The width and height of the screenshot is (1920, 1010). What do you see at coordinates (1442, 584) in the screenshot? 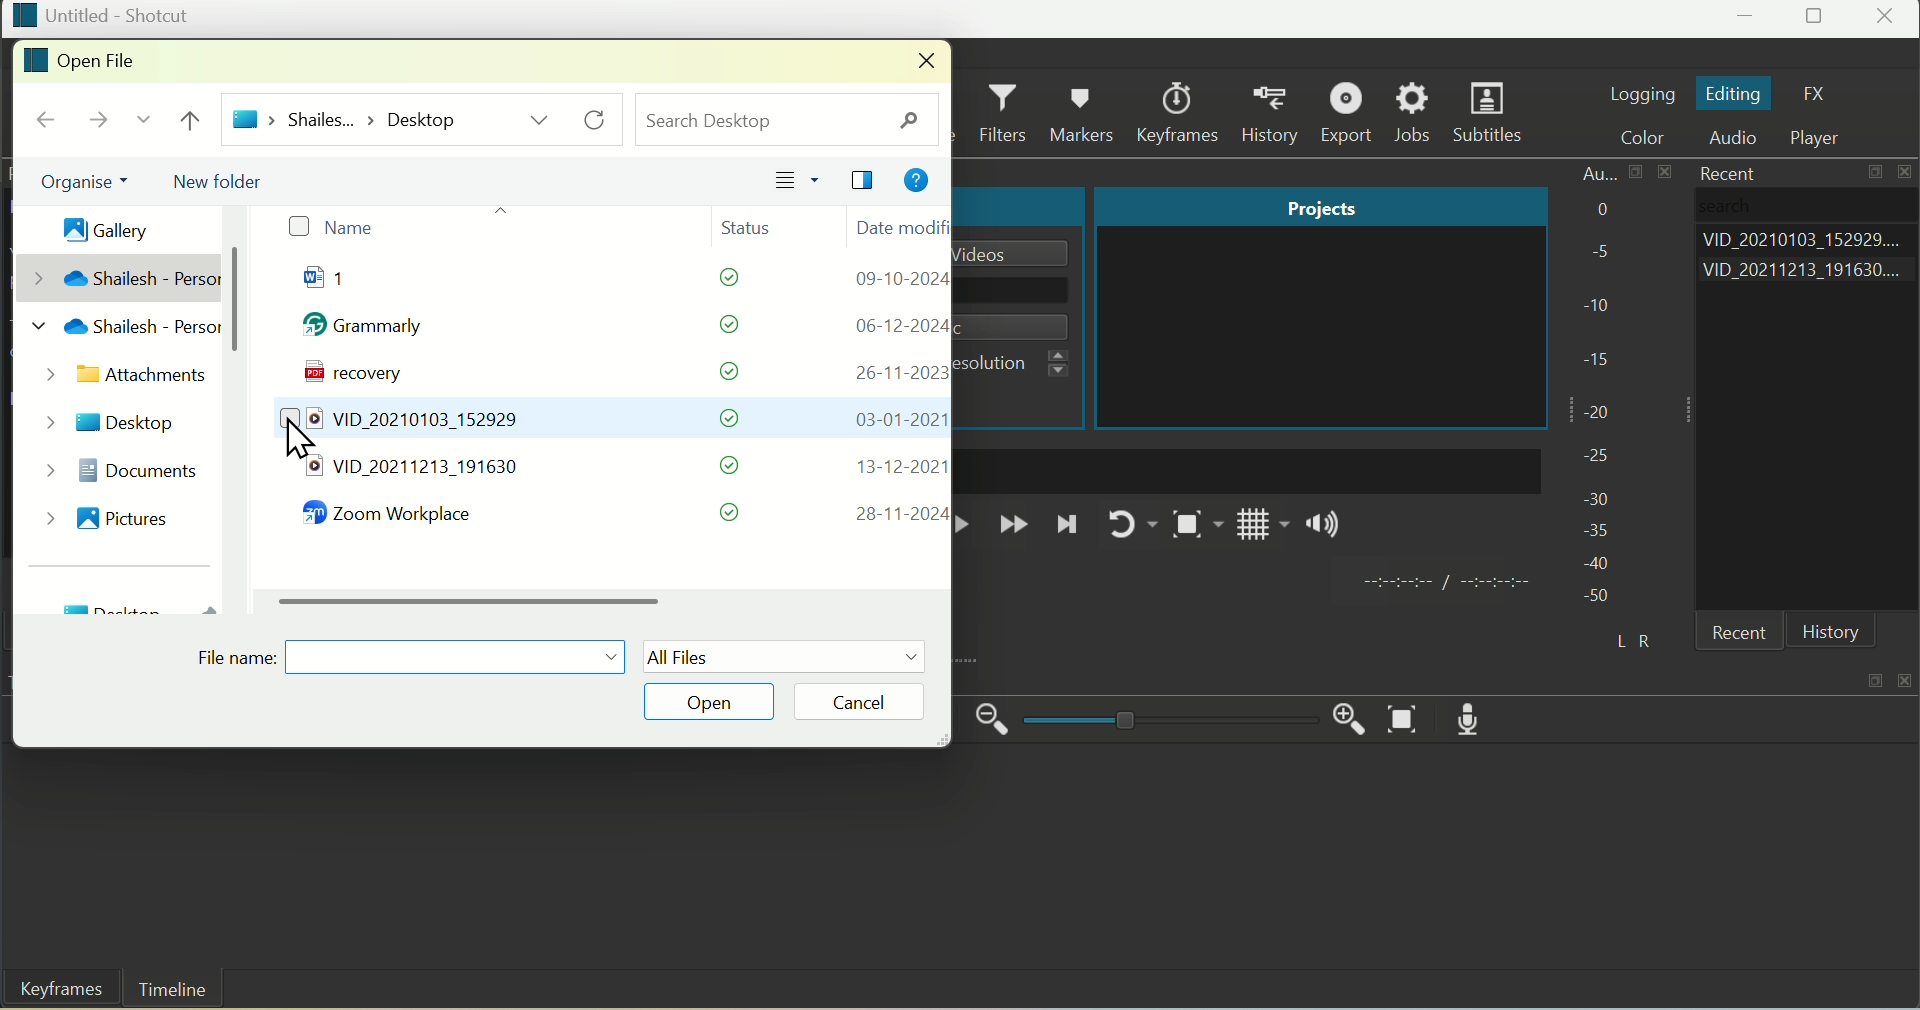
I see `duration` at bounding box center [1442, 584].